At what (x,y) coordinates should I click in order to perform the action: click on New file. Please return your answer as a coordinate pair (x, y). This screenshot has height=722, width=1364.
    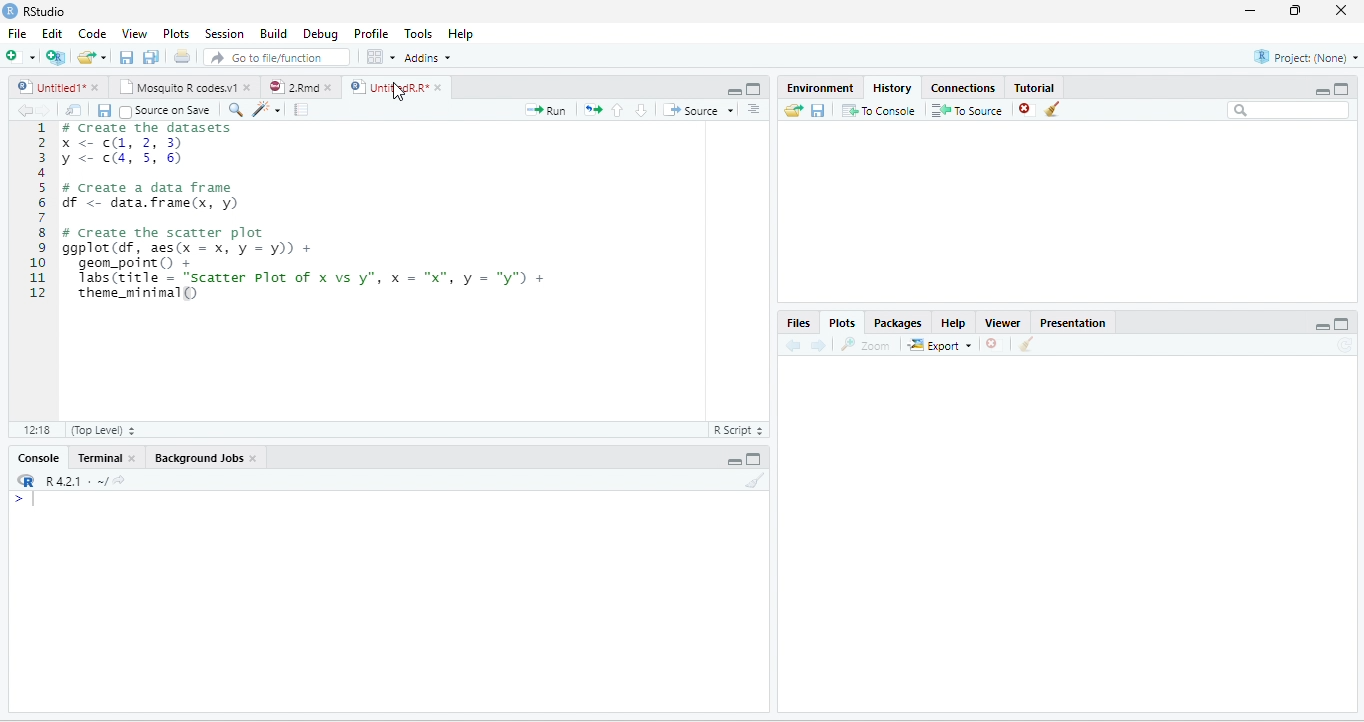
    Looking at the image, I should click on (21, 56).